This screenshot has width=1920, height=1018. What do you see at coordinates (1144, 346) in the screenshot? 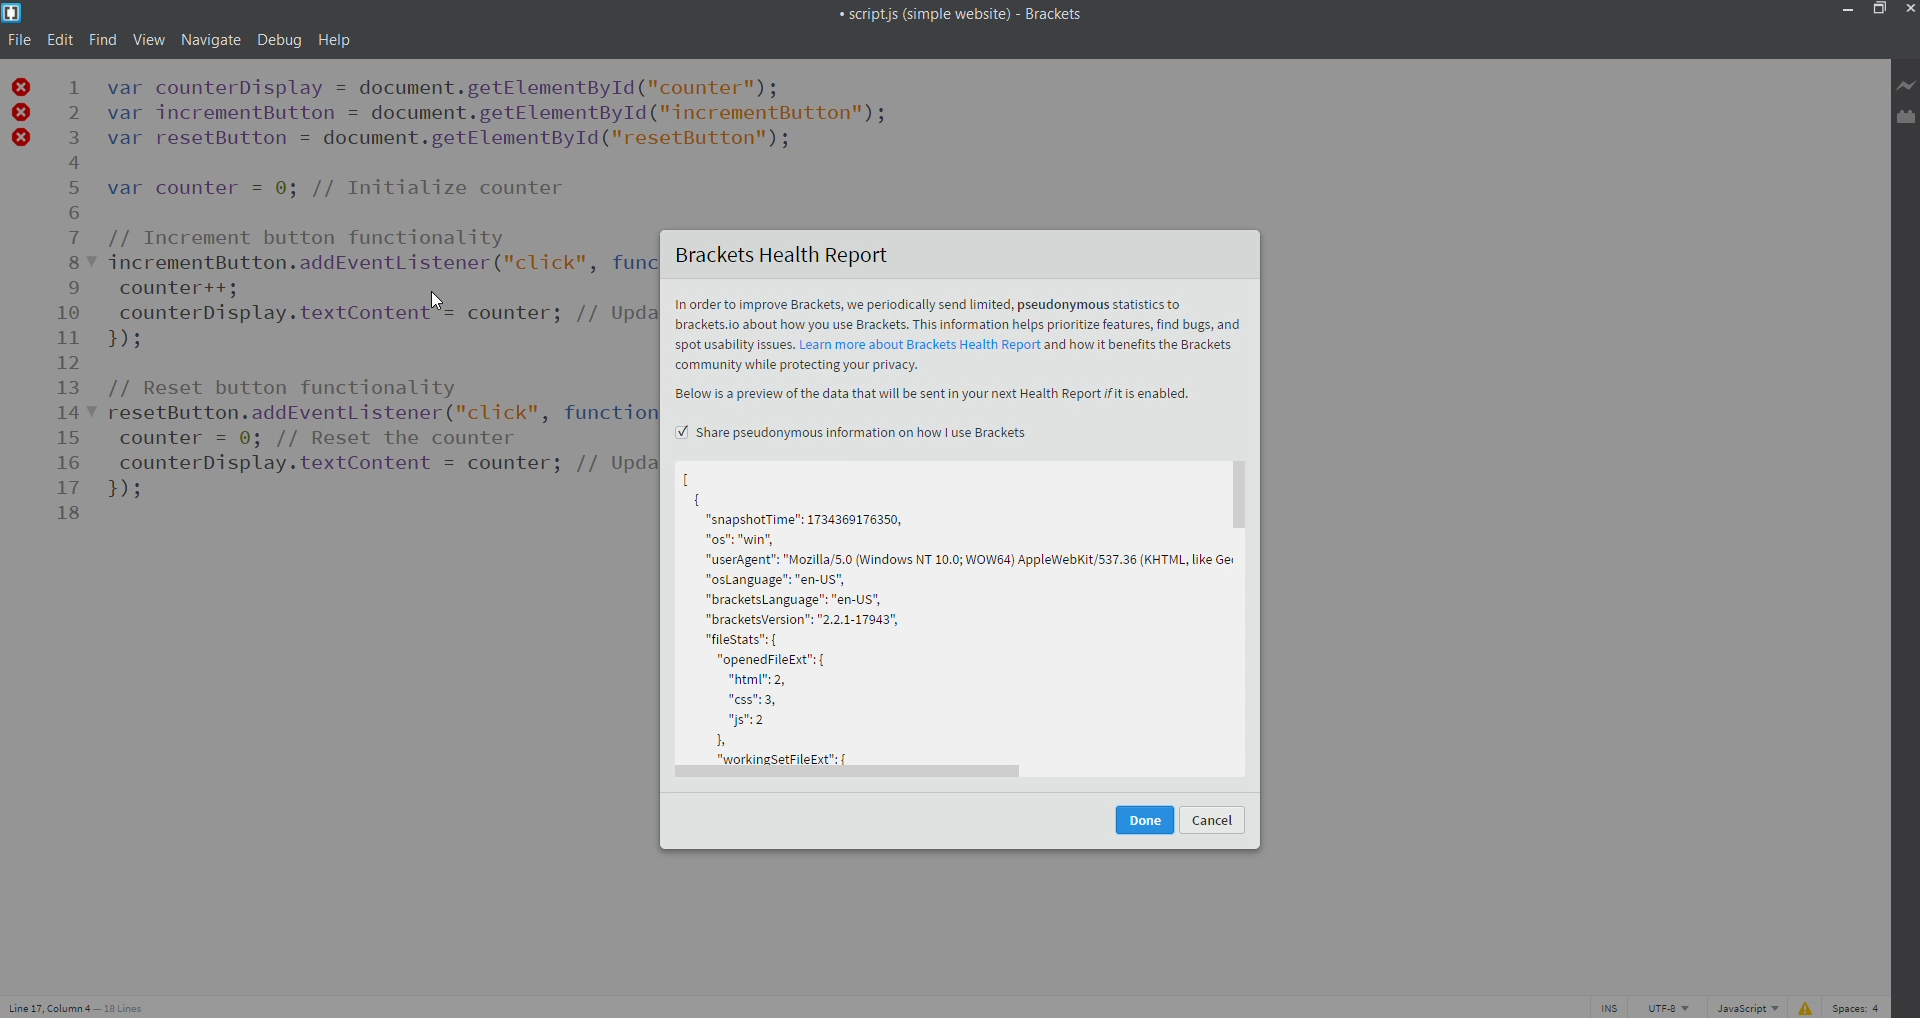
I see `how it benefits the Brackets` at bounding box center [1144, 346].